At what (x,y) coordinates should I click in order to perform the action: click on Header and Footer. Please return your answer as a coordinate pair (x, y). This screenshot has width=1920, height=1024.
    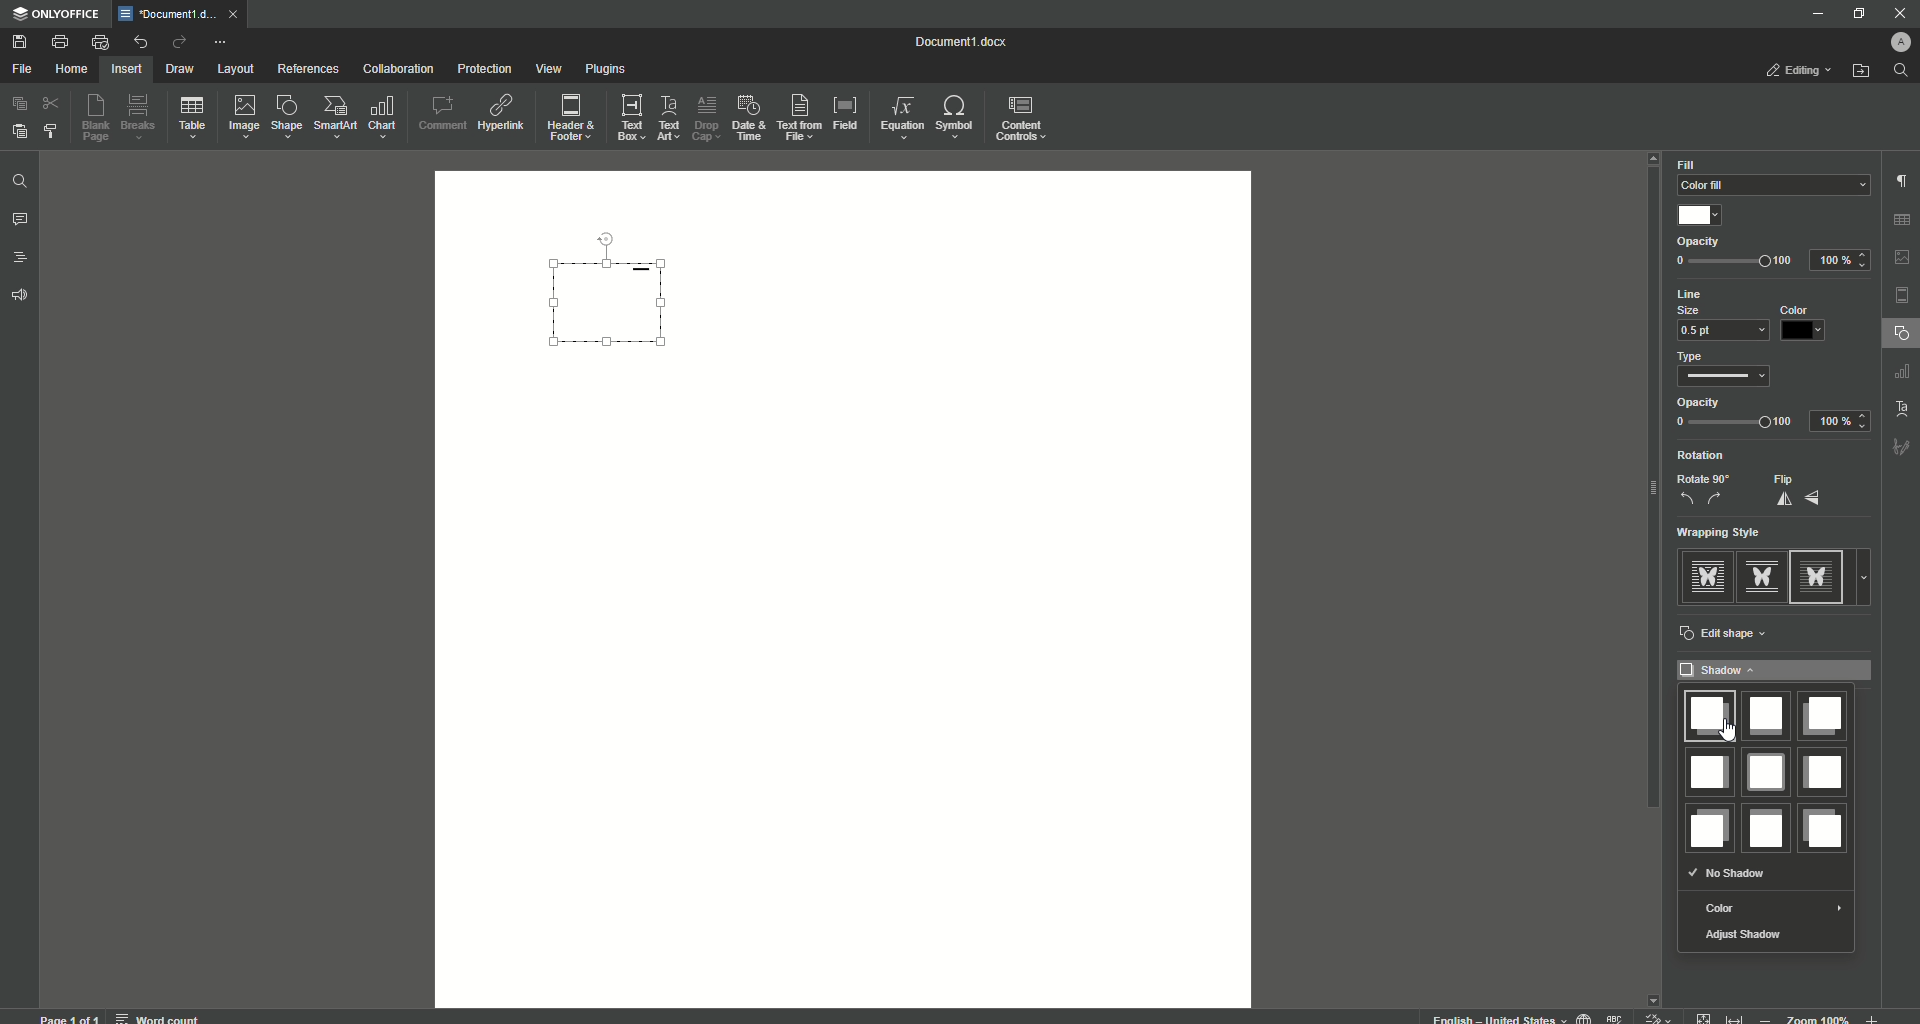
    Looking at the image, I should click on (569, 119).